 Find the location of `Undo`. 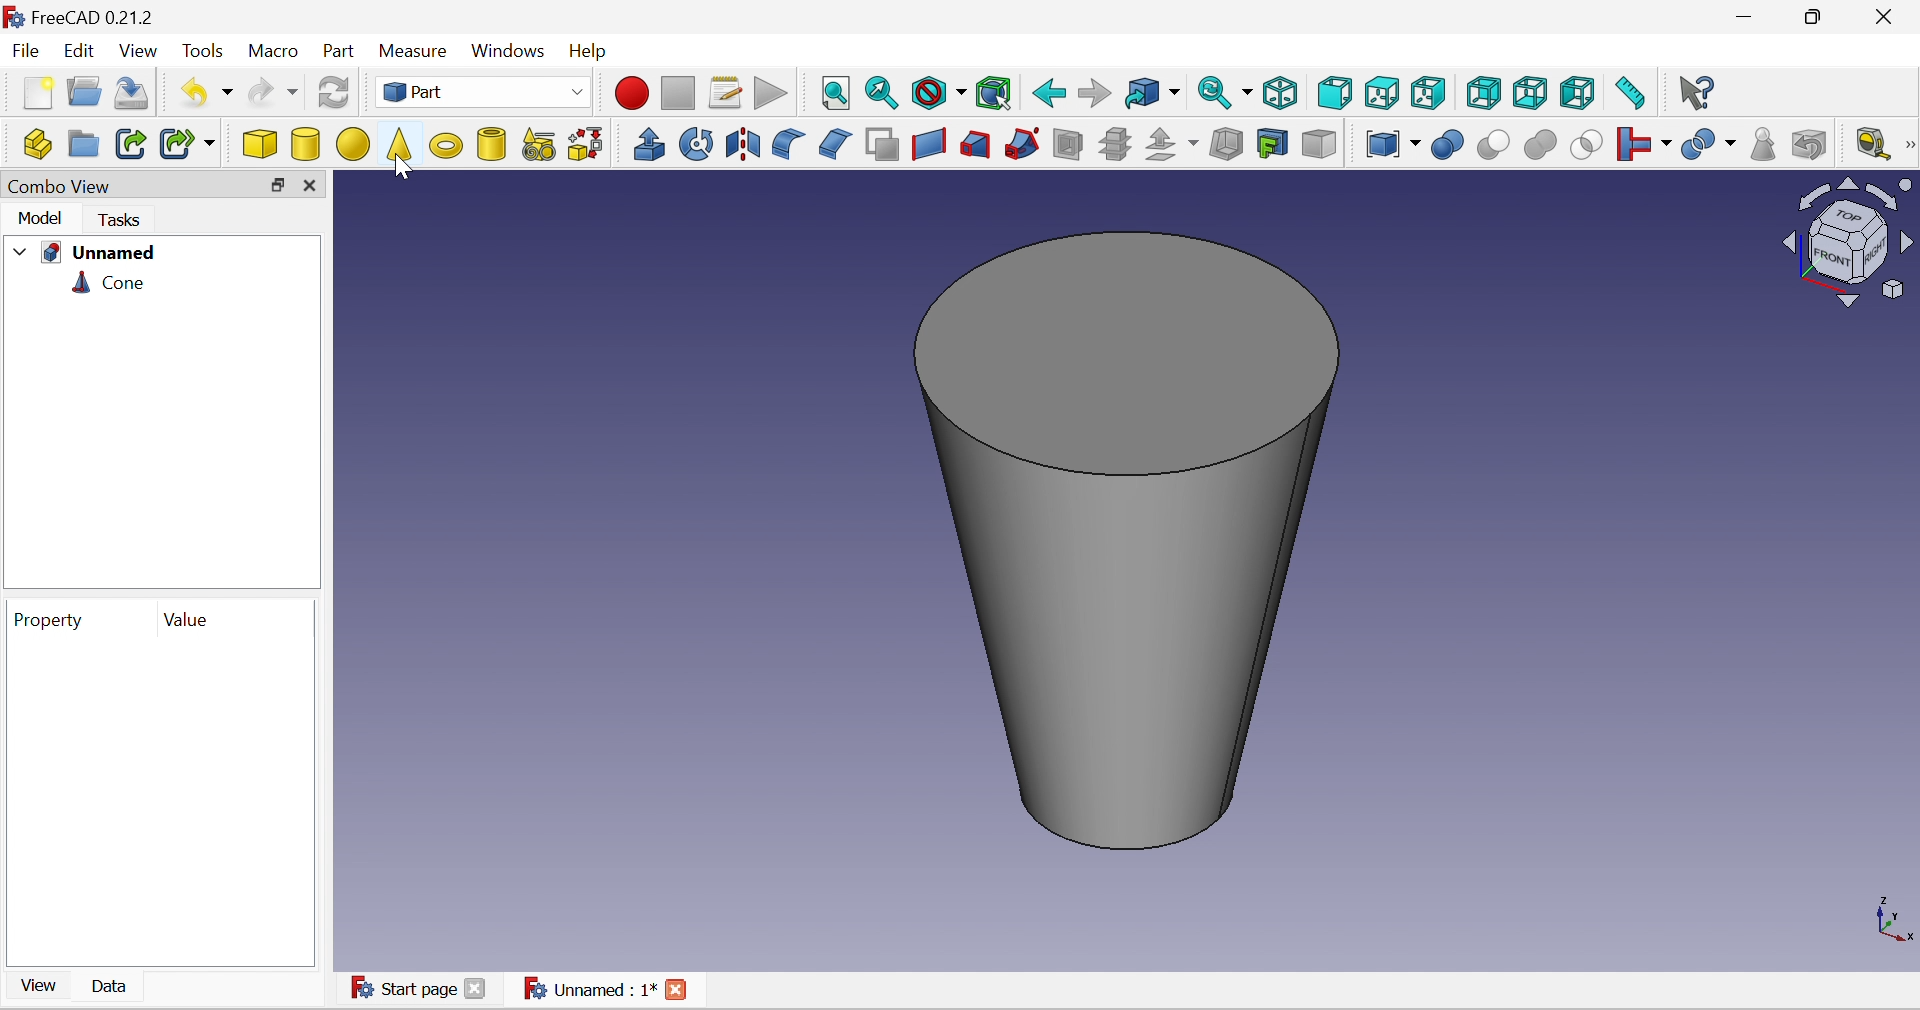

Undo is located at coordinates (202, 95).